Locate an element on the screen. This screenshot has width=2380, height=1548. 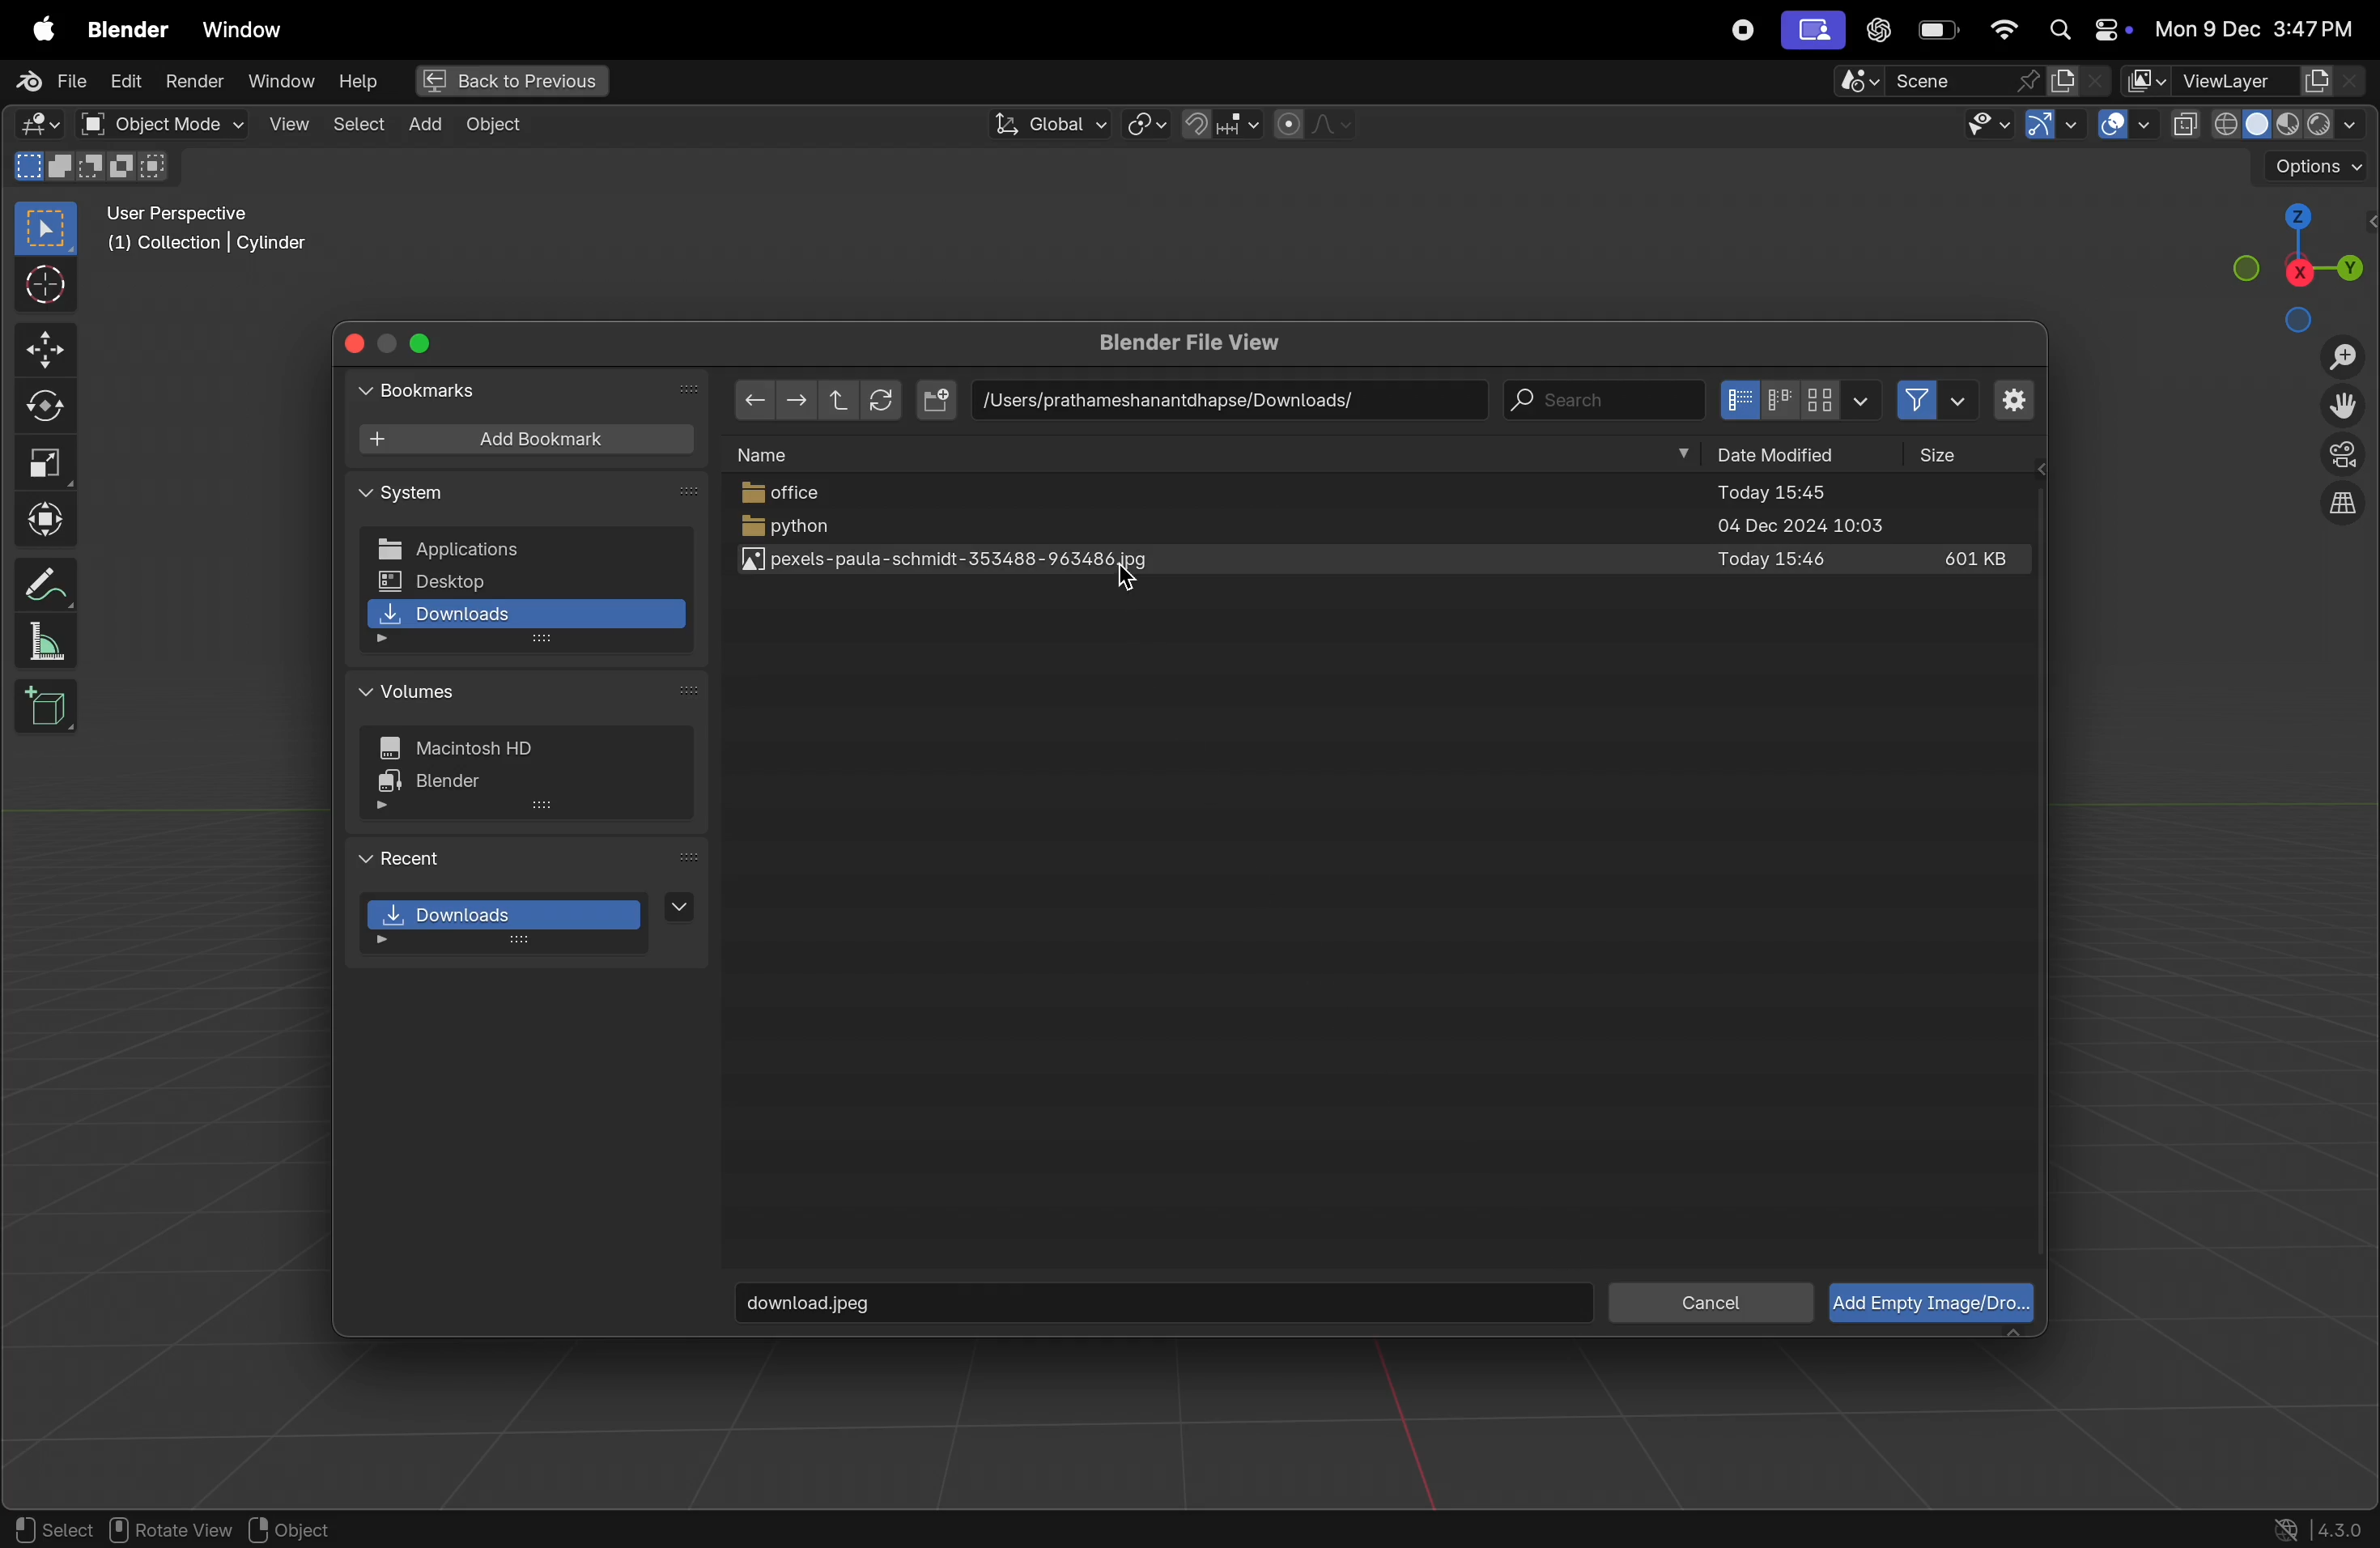
File is located at coordinates (45, 81).